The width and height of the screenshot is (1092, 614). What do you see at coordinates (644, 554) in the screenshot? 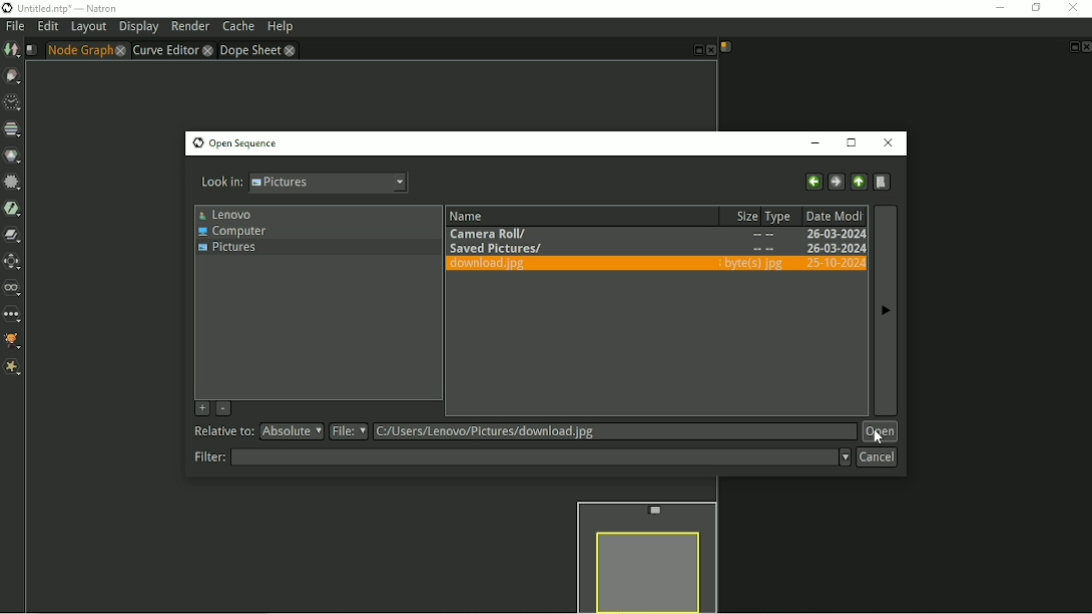
I see `Preview` at bounding box center [644, 554].